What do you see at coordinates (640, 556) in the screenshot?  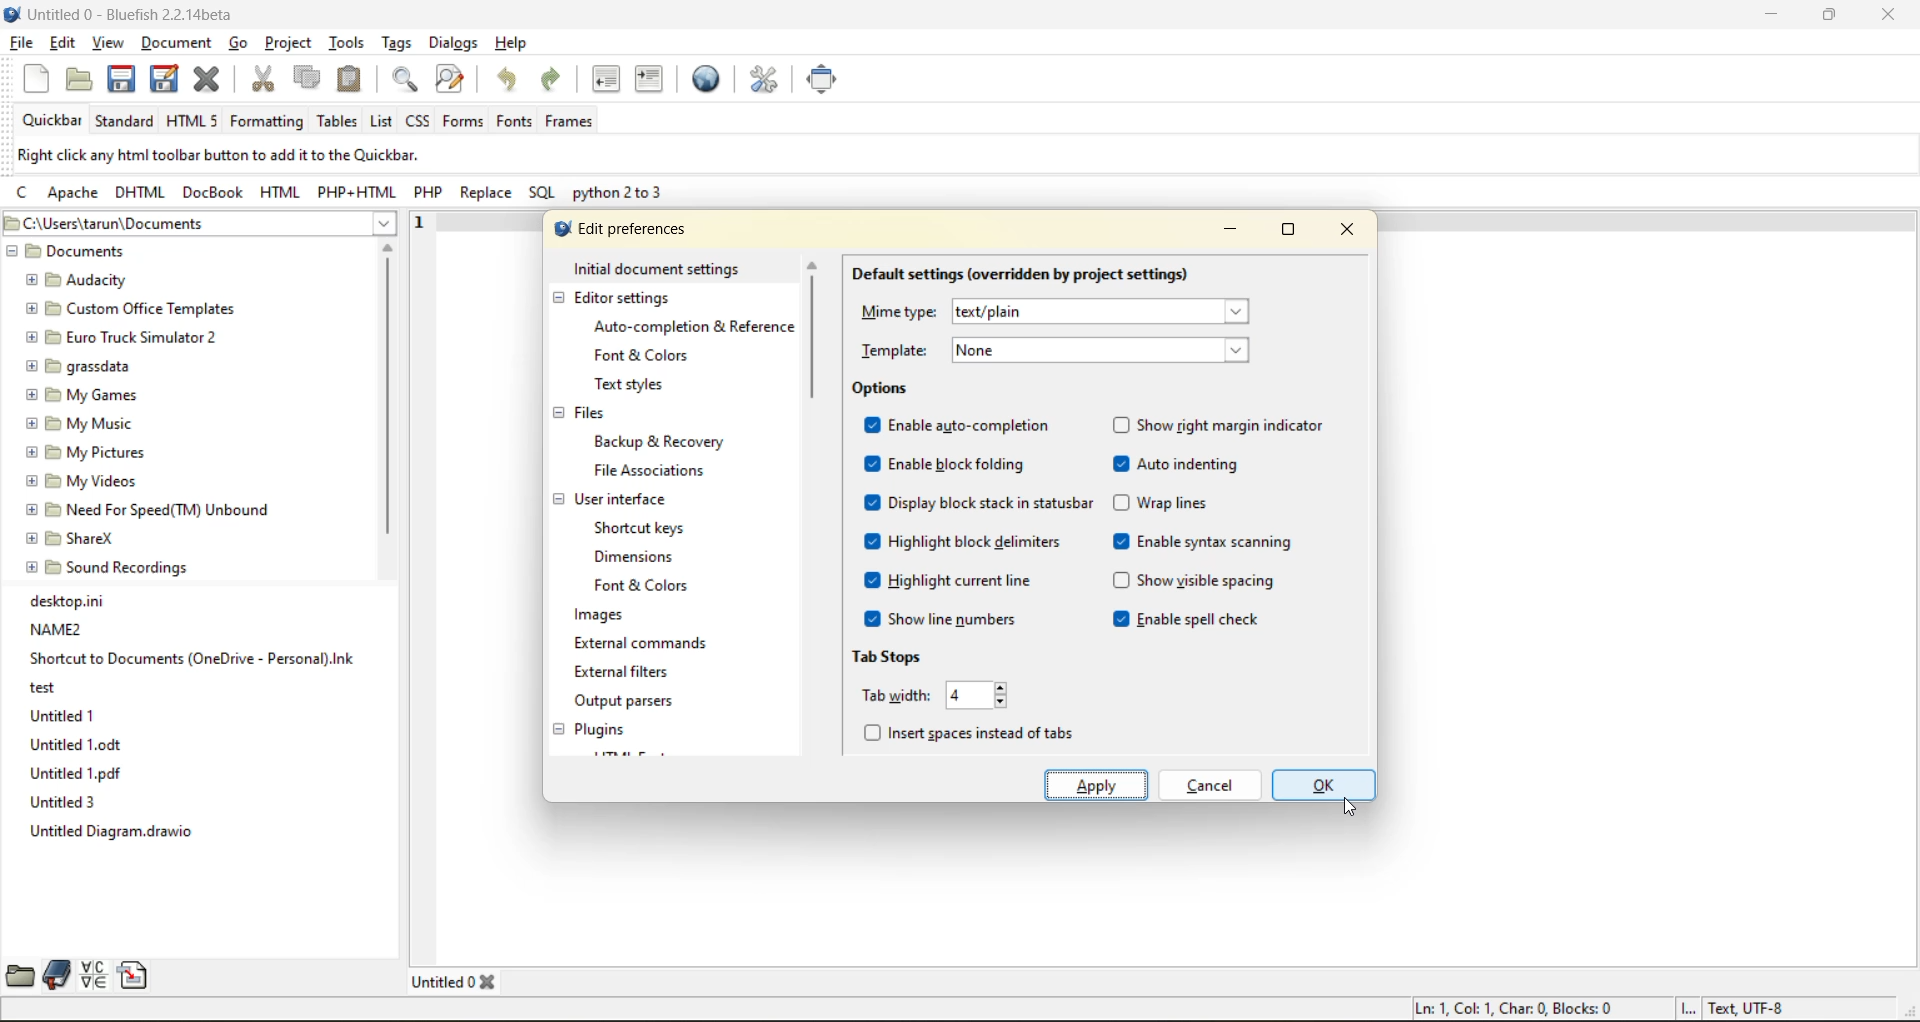 I see `dimensions` at bounding box center [640, 556].